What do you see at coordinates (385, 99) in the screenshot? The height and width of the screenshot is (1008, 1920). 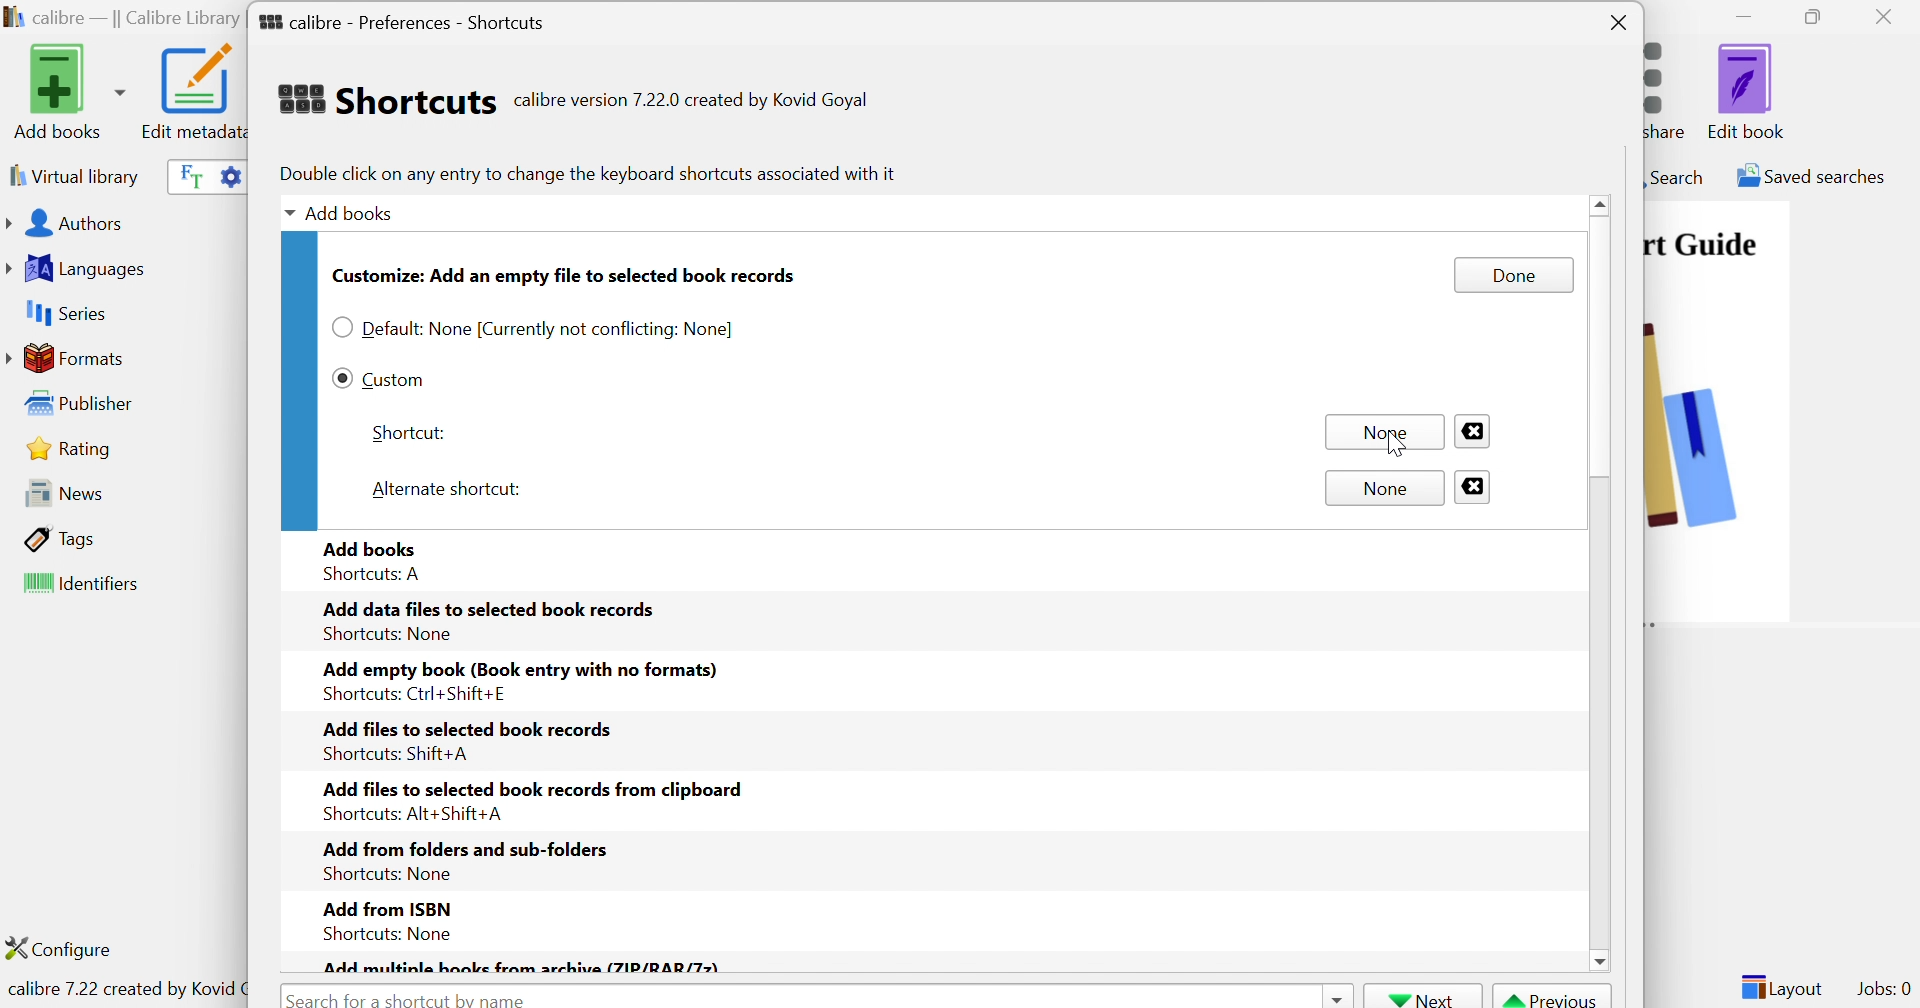 I see `Shortcuts` at bounding box center [385, 99].